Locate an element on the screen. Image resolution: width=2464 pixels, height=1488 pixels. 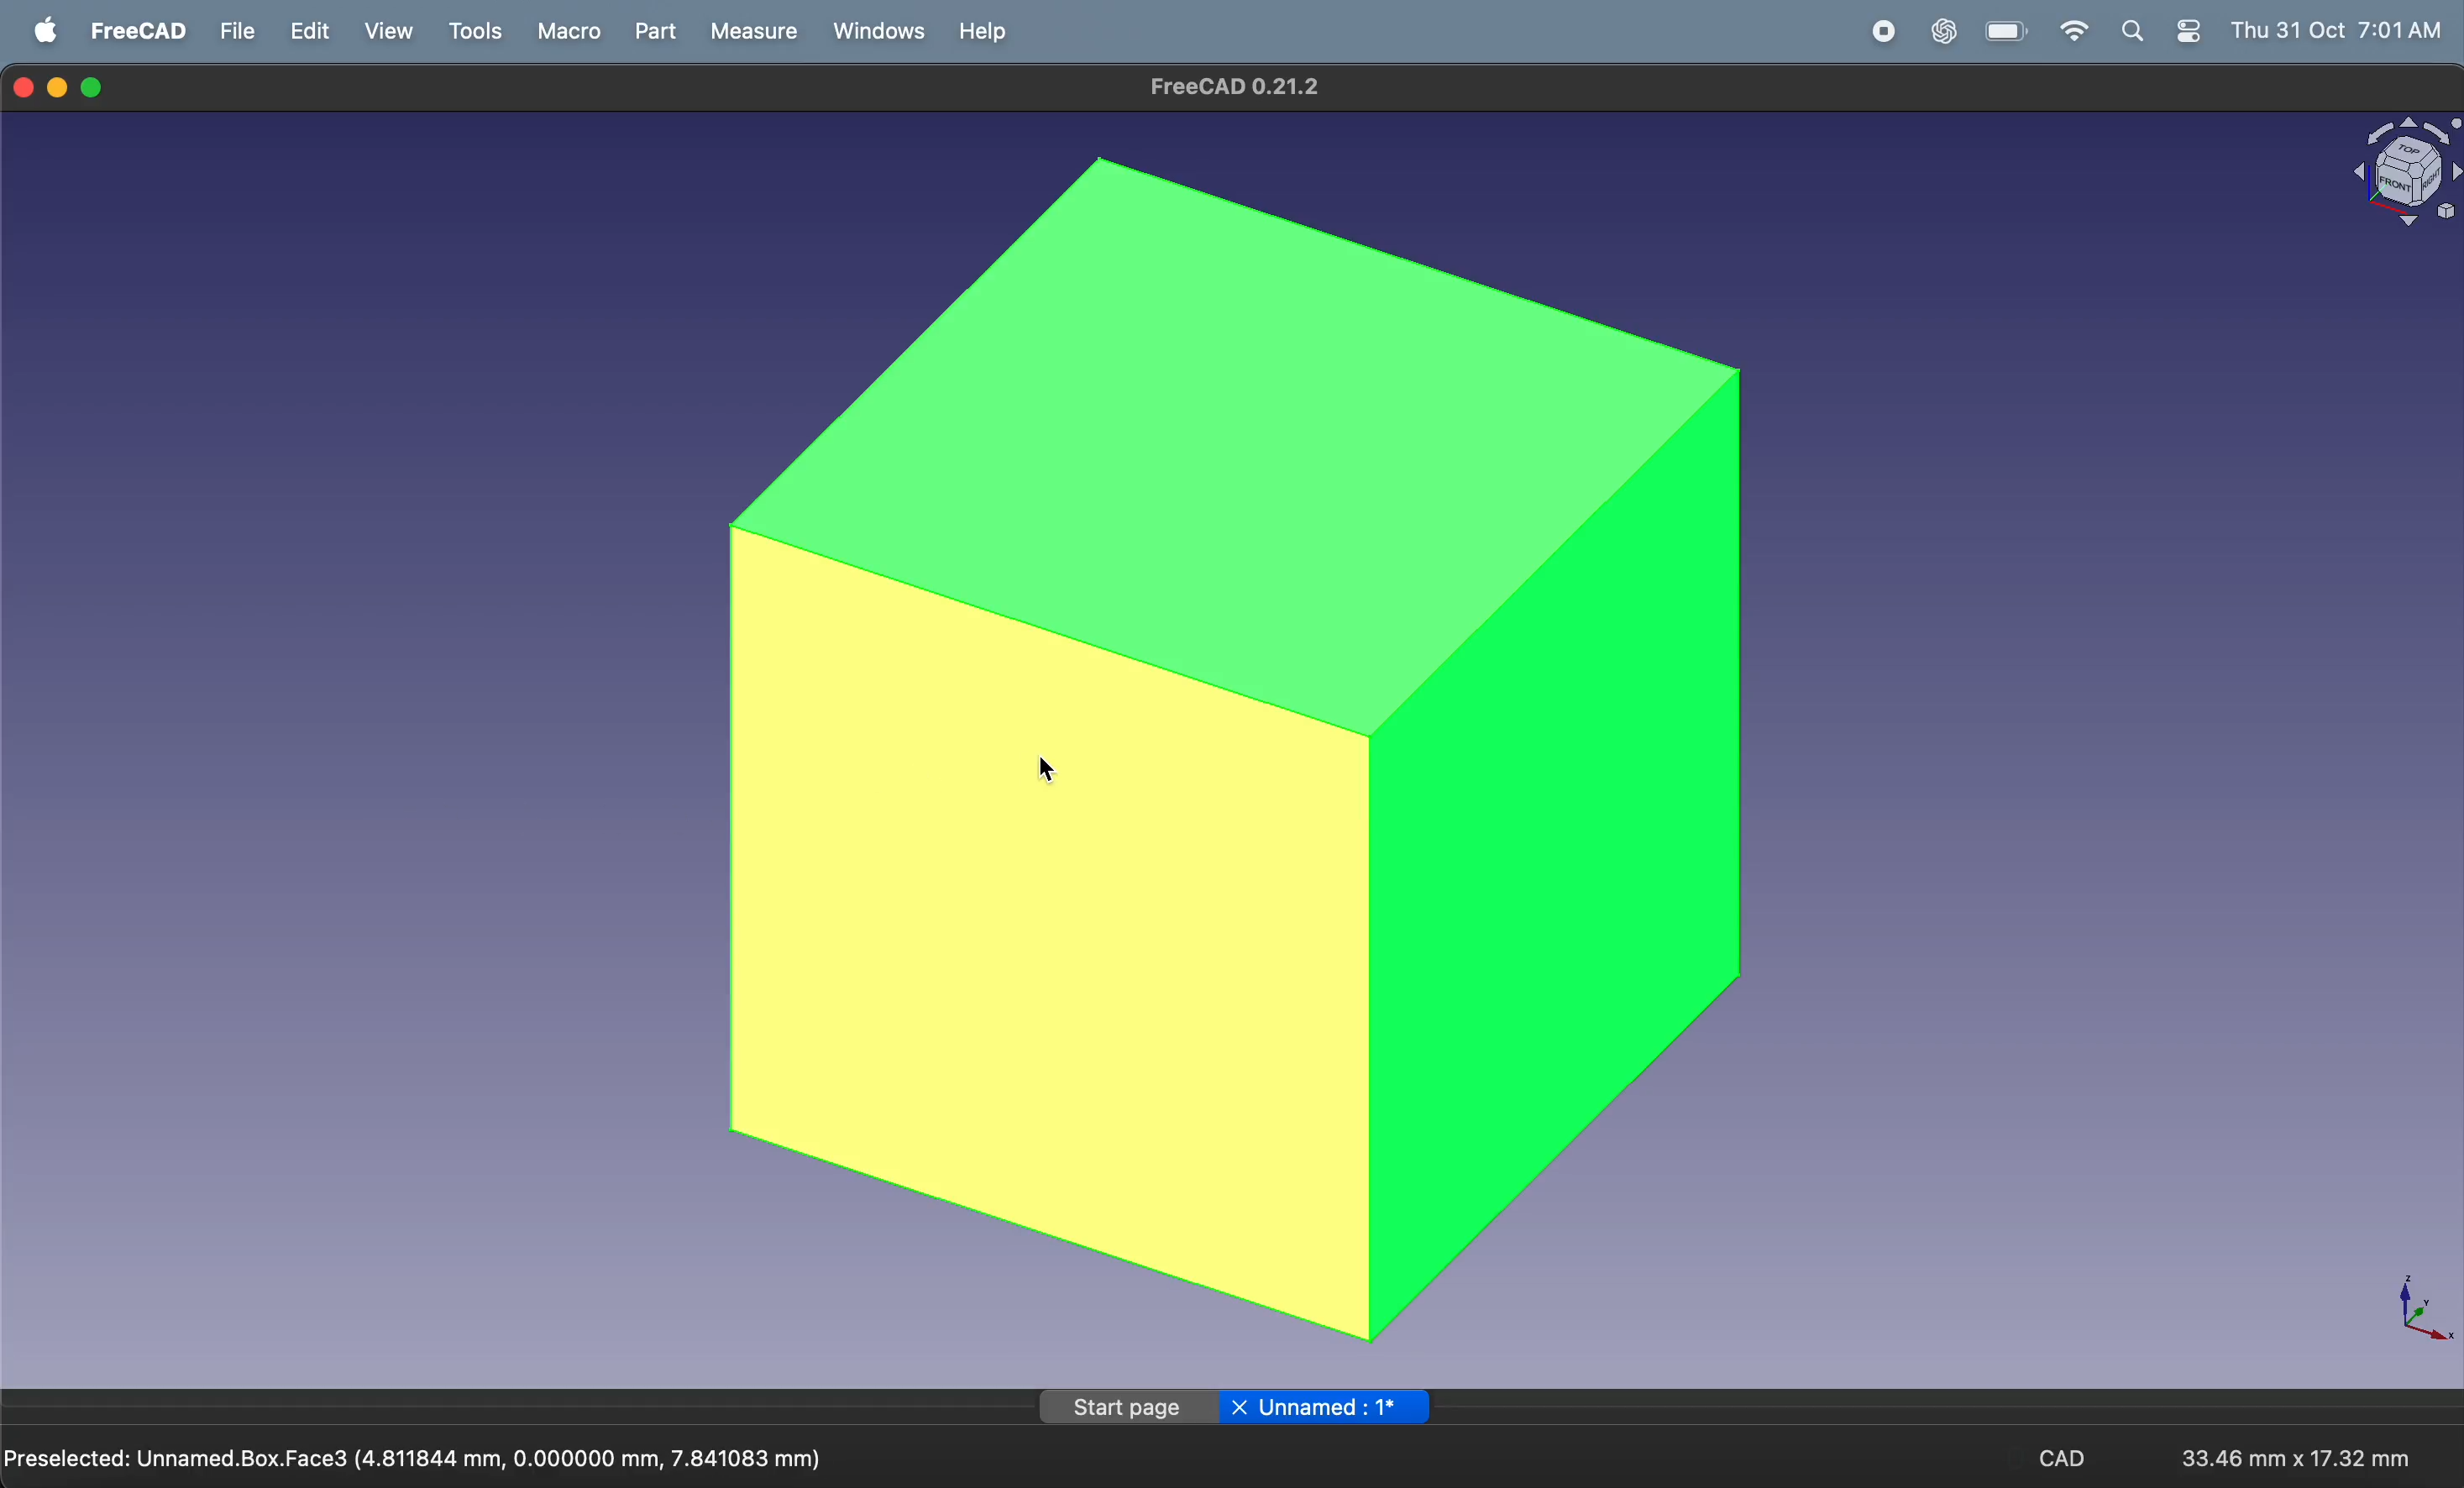
object view is located at coordinates (2404, 174).